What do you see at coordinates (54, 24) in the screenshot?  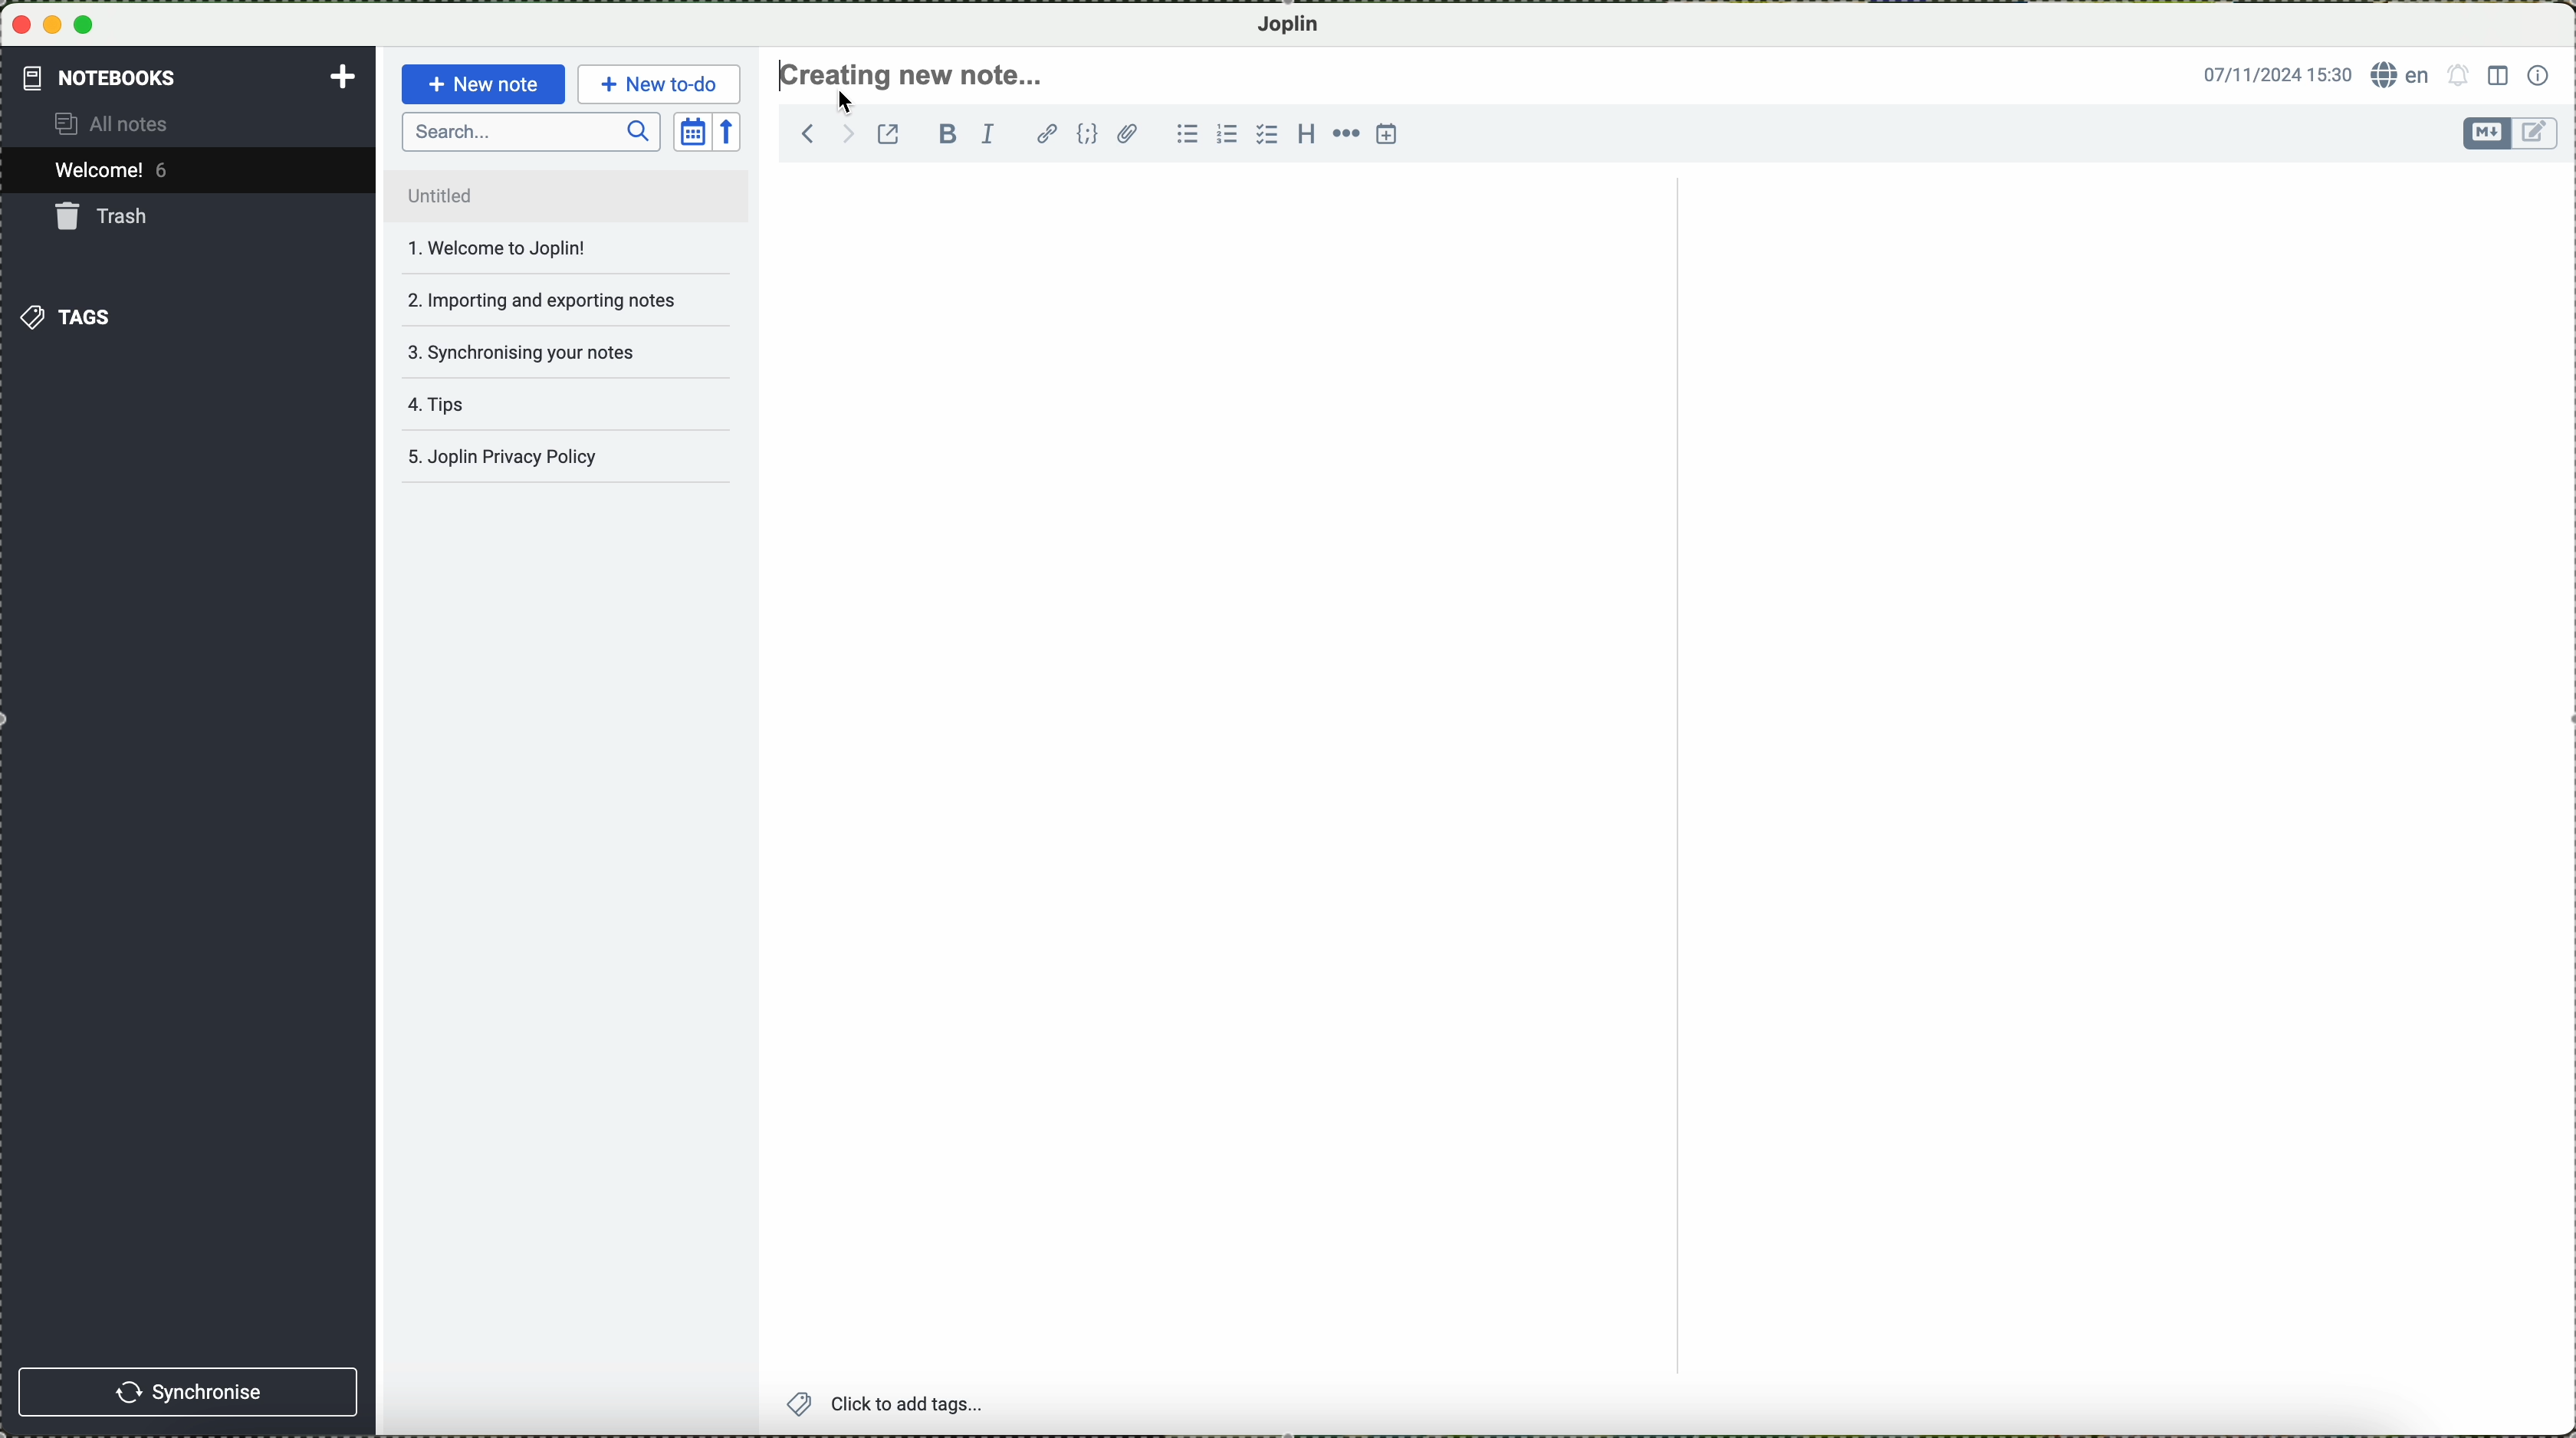 I see `minimize` at bounding box center [54, 24].